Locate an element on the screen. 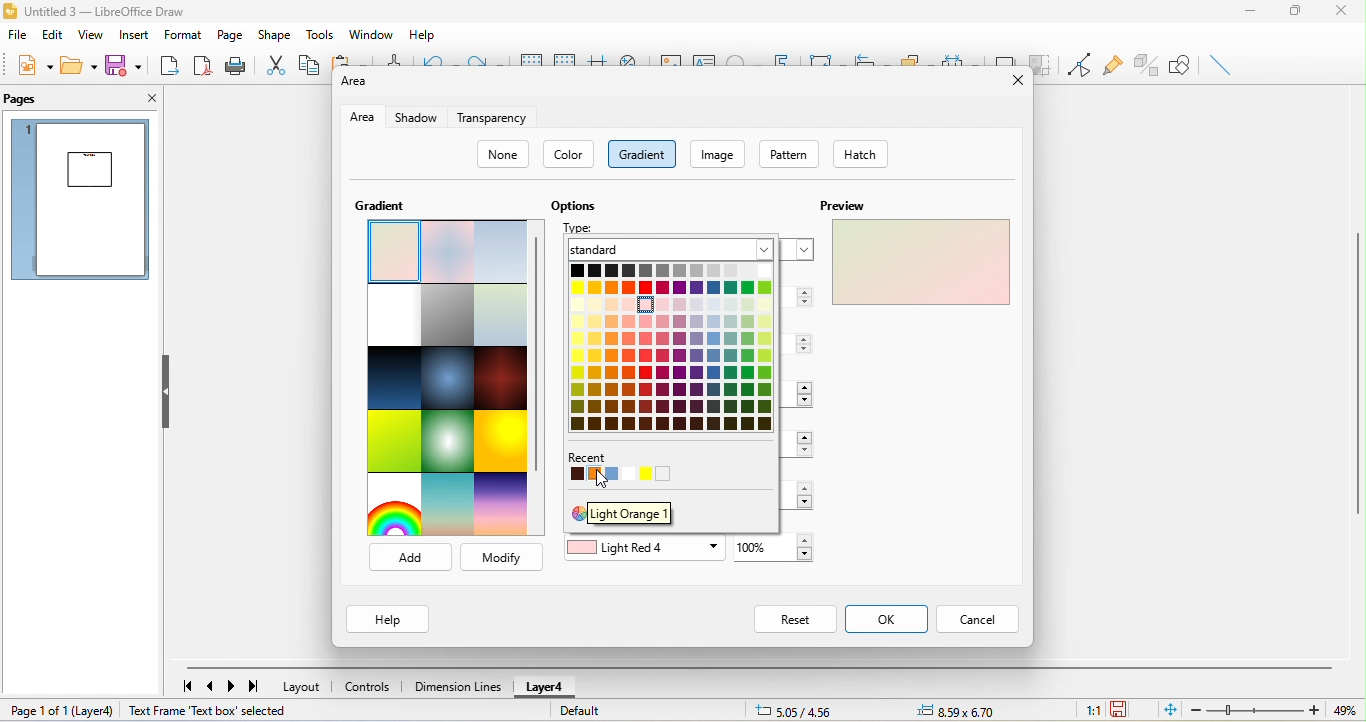 The width and height of the screenshot is (1366, 722). blue touch is located at coordinates (499, 253).